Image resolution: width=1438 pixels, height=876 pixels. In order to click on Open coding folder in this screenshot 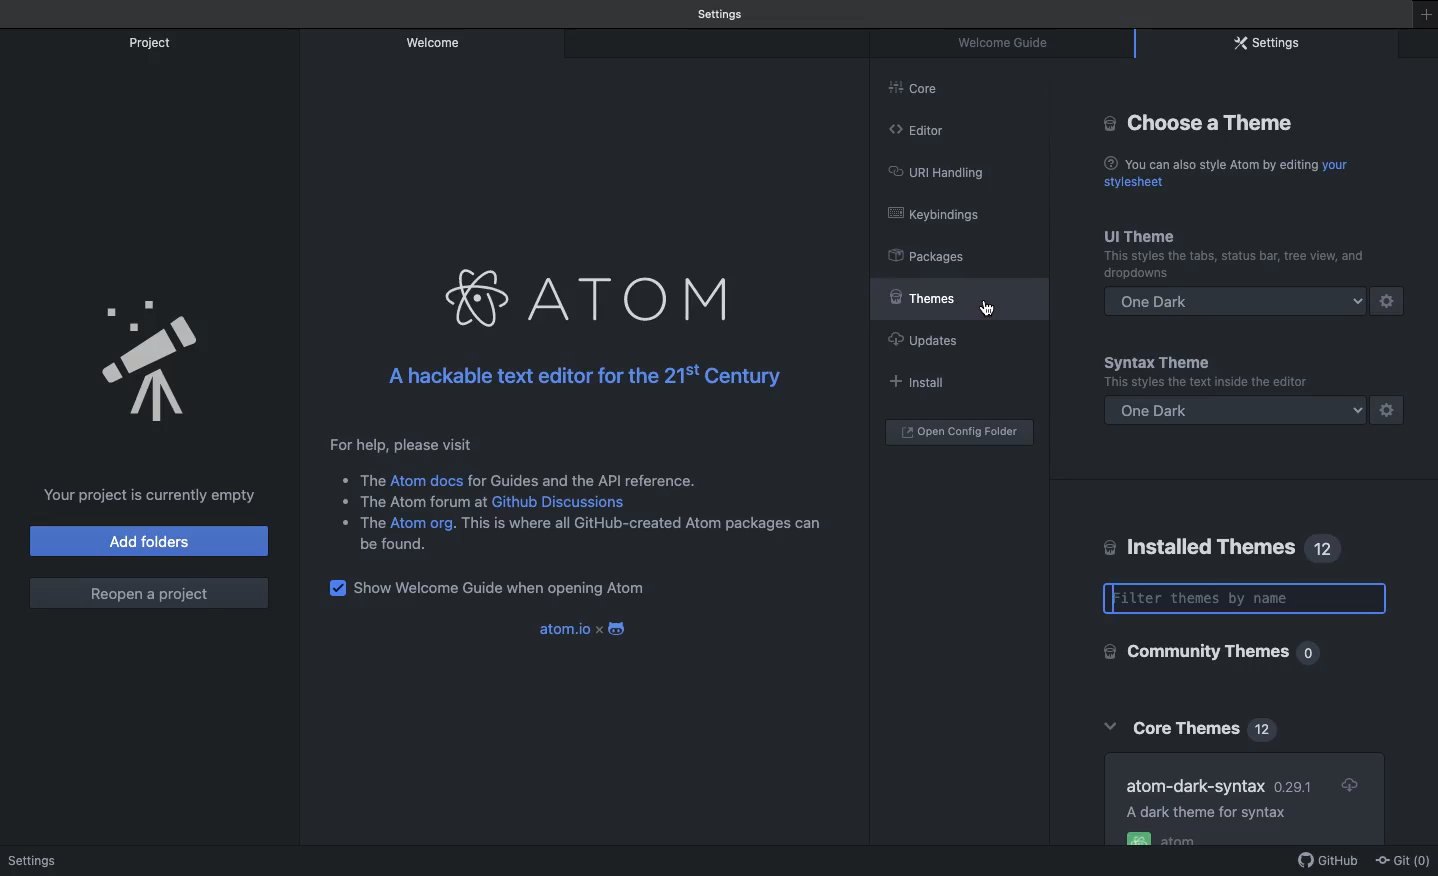, I will do `click(959, 433)`.